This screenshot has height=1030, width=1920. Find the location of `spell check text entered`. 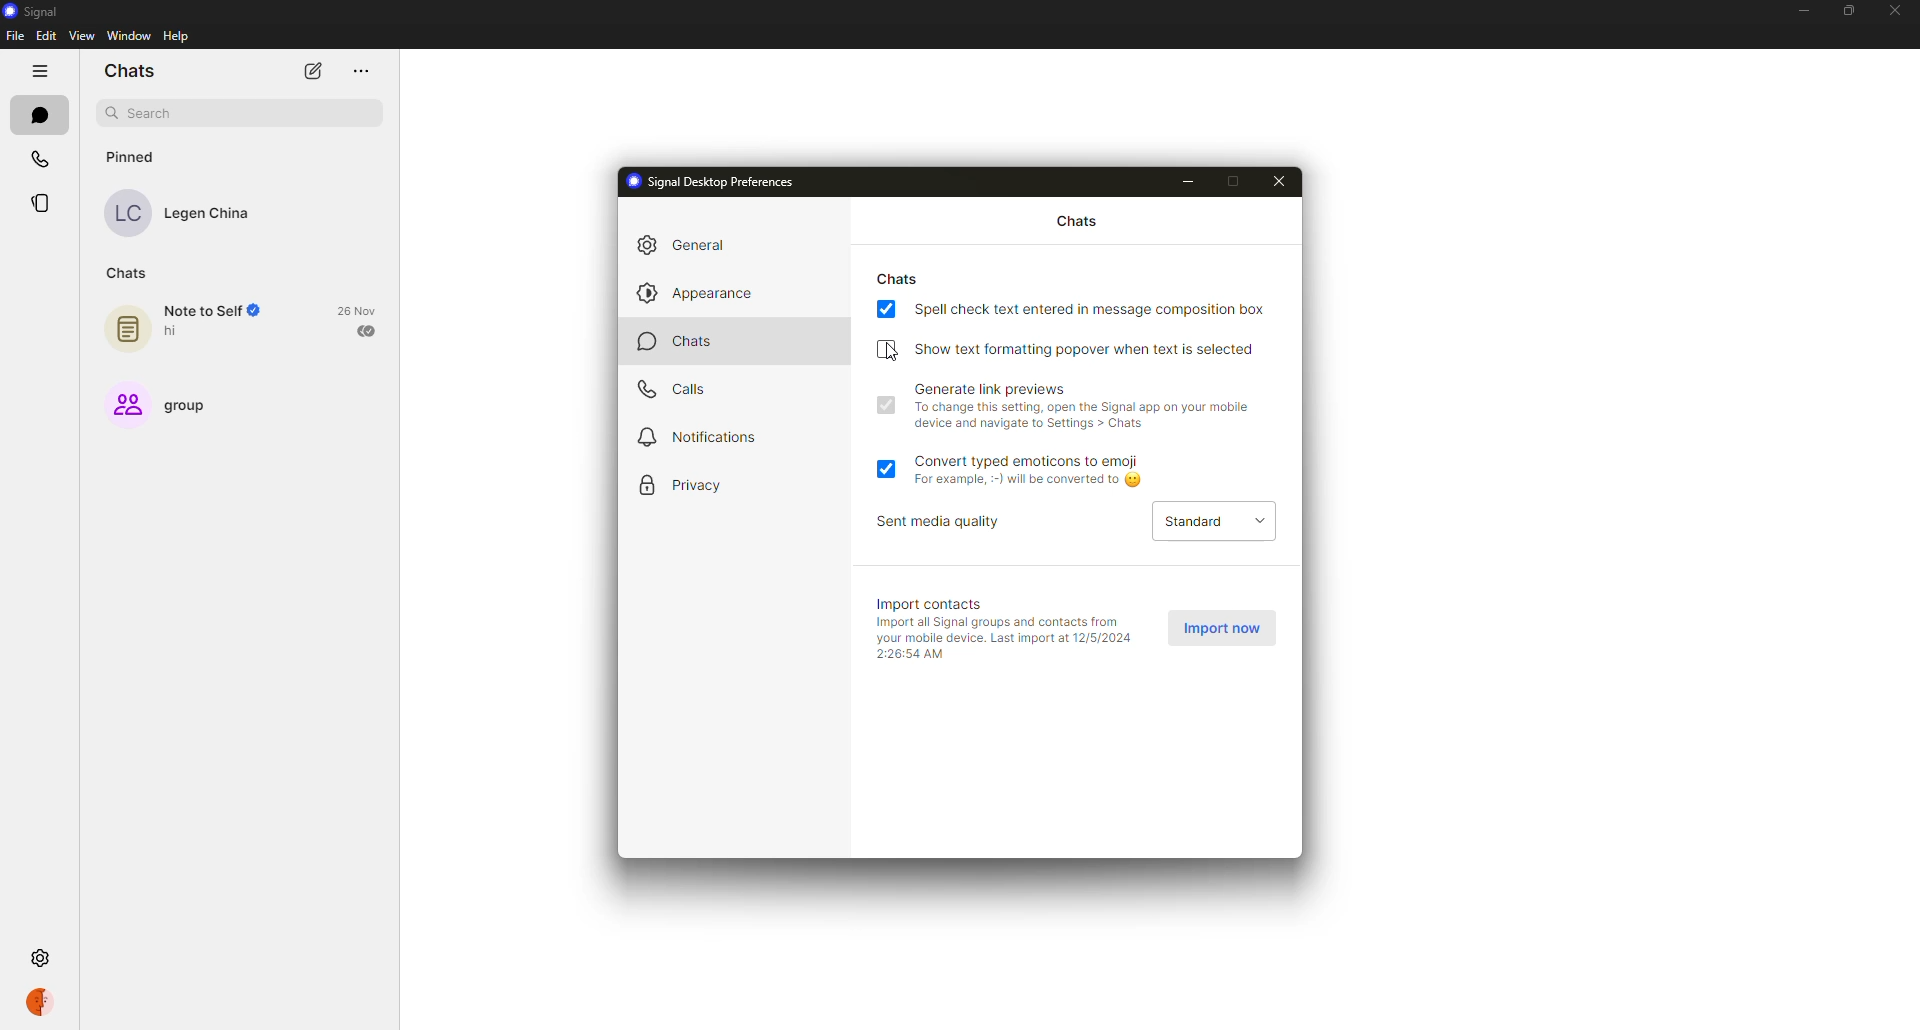

spell check text entered is located at coordinates (1092, 308).